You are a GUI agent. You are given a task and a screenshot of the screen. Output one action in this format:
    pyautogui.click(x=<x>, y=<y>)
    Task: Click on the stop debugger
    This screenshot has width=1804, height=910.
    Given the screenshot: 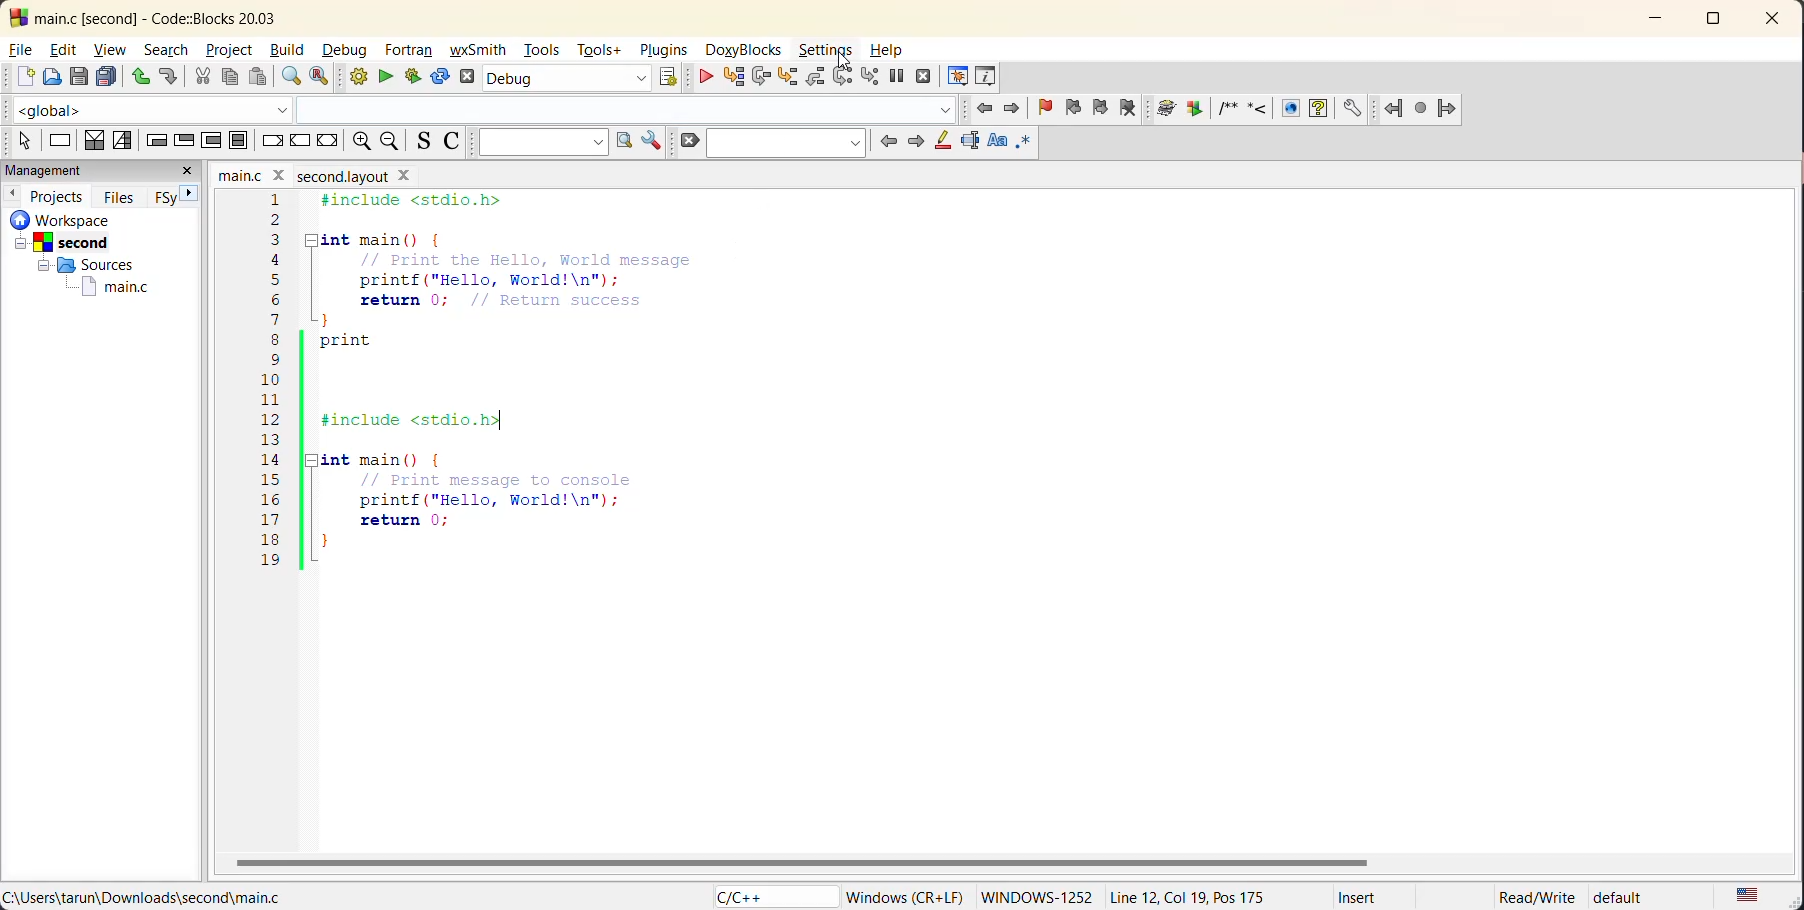 What is the action you would take?
    pyautogui.click(x=925, y=78)
    